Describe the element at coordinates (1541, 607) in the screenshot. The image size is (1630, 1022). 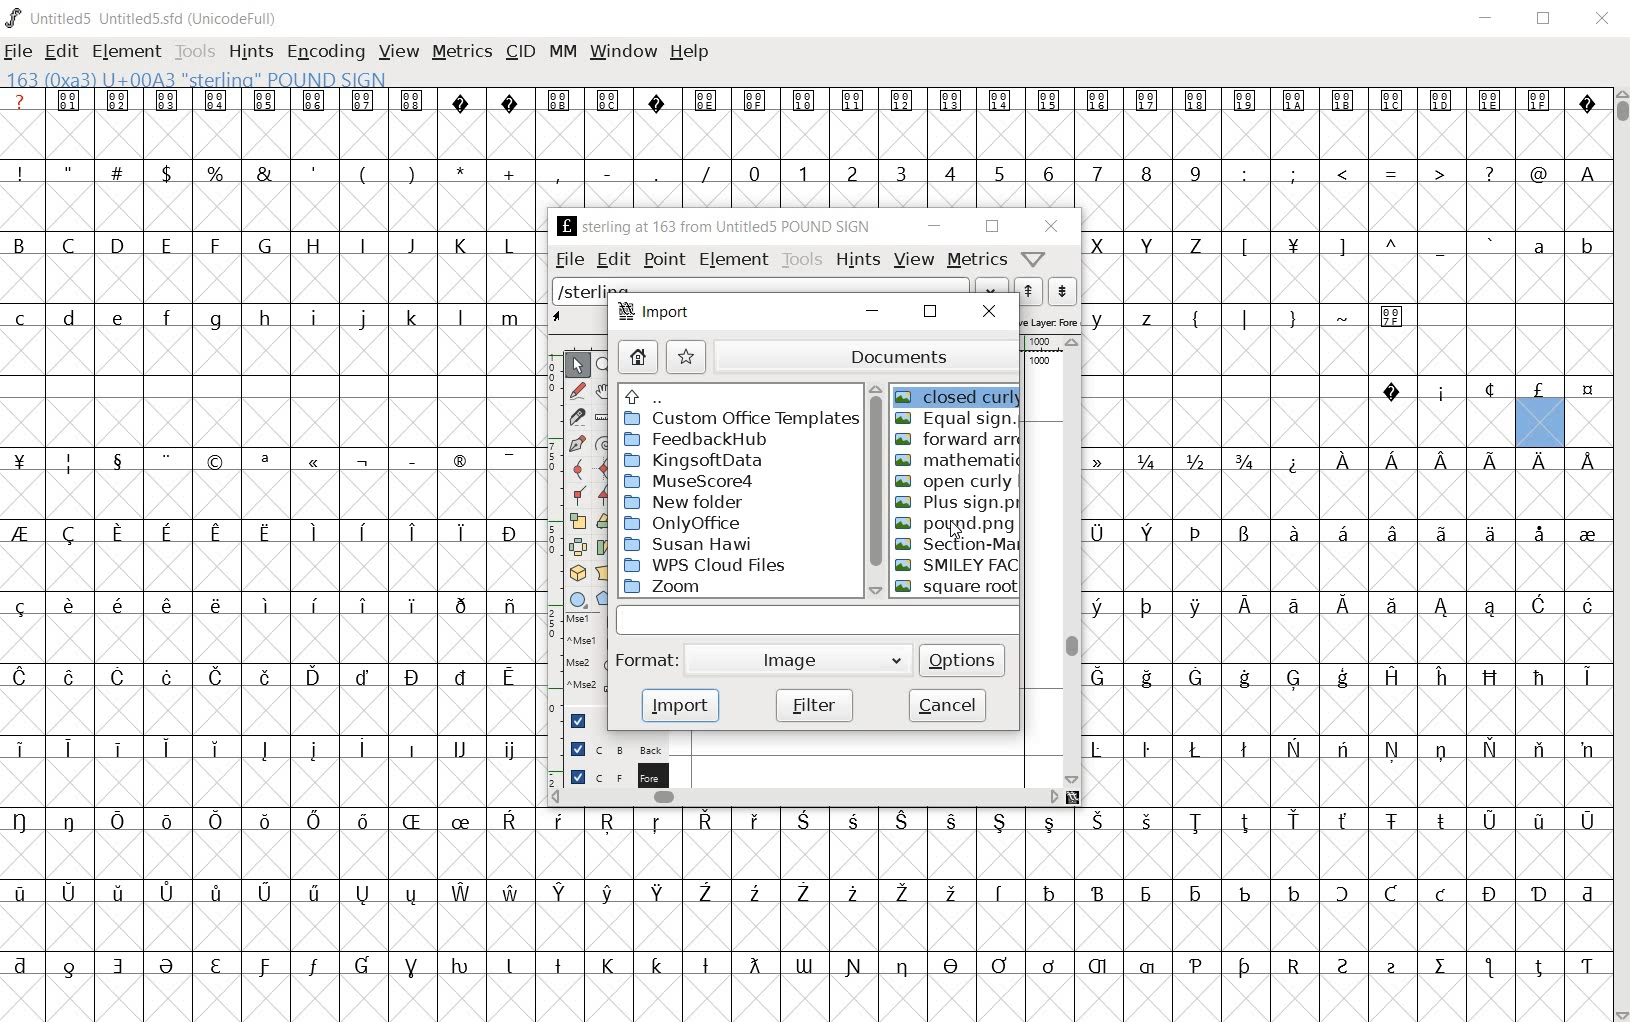
I see `Symbol` at that location.